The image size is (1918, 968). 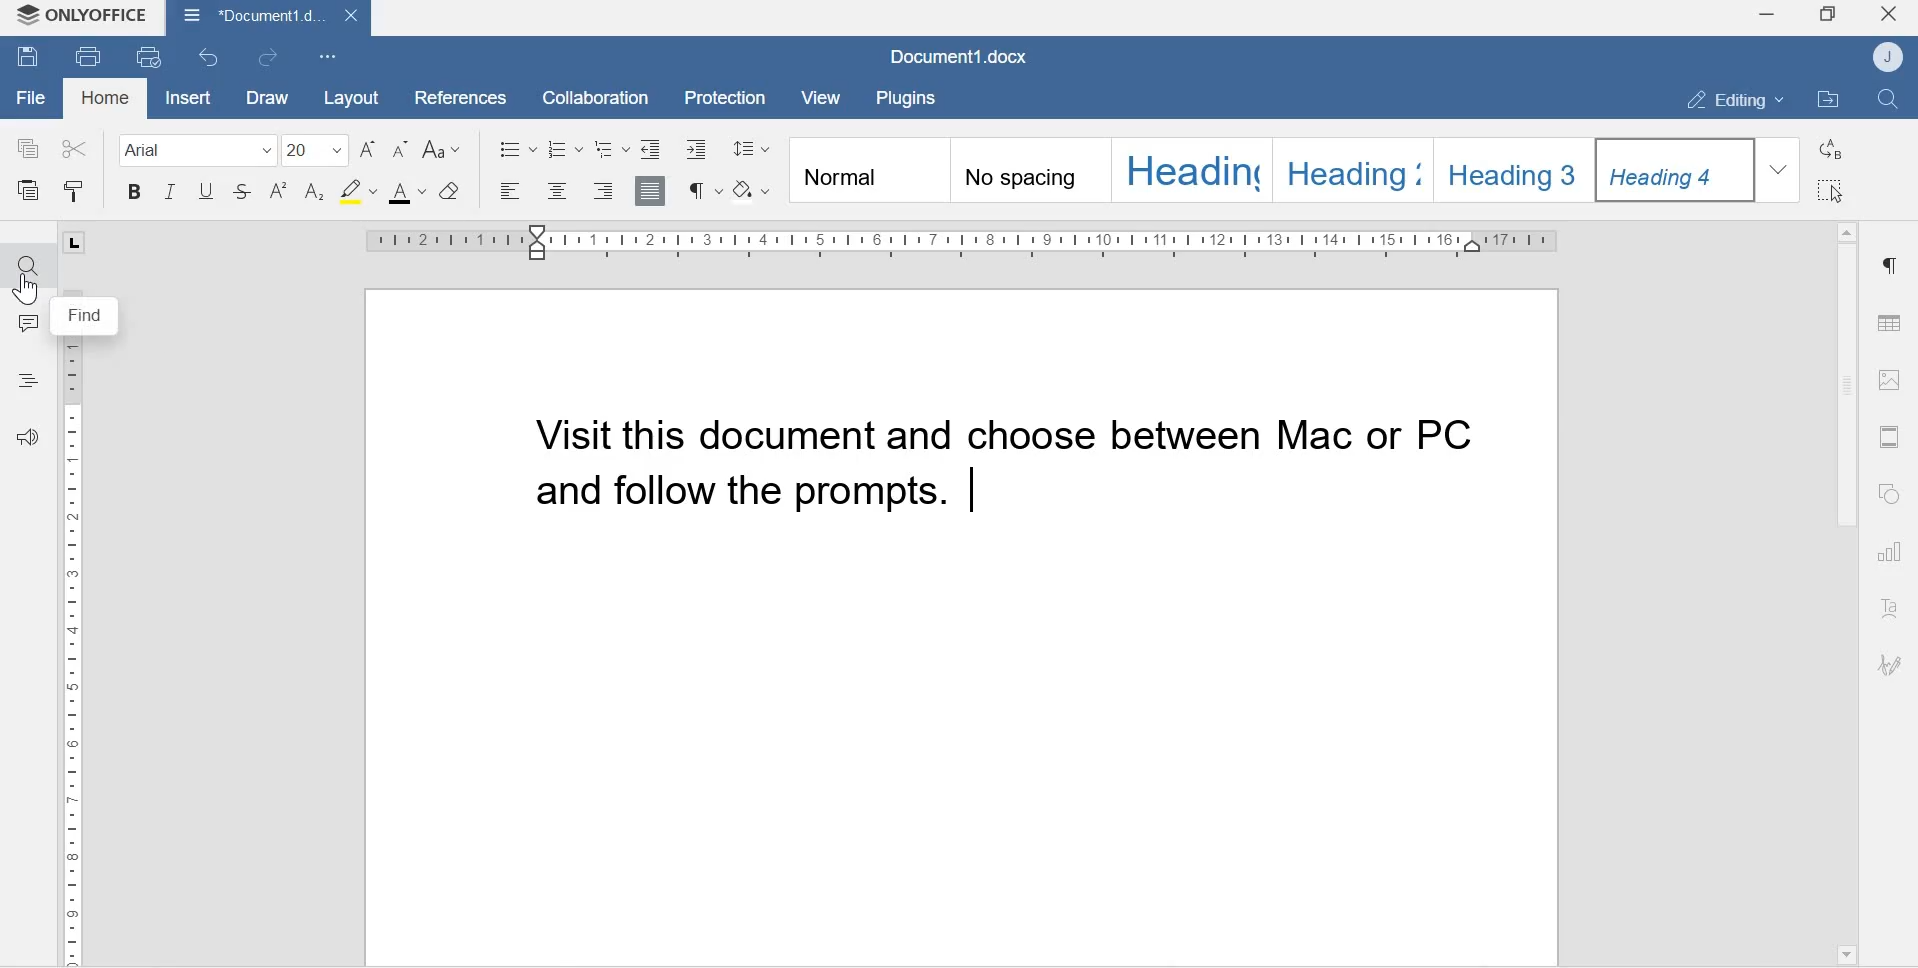 What do you see at coordinates (357, 190) in the screenshot?
I see `Highlight color` at bounding box center [357, 190].